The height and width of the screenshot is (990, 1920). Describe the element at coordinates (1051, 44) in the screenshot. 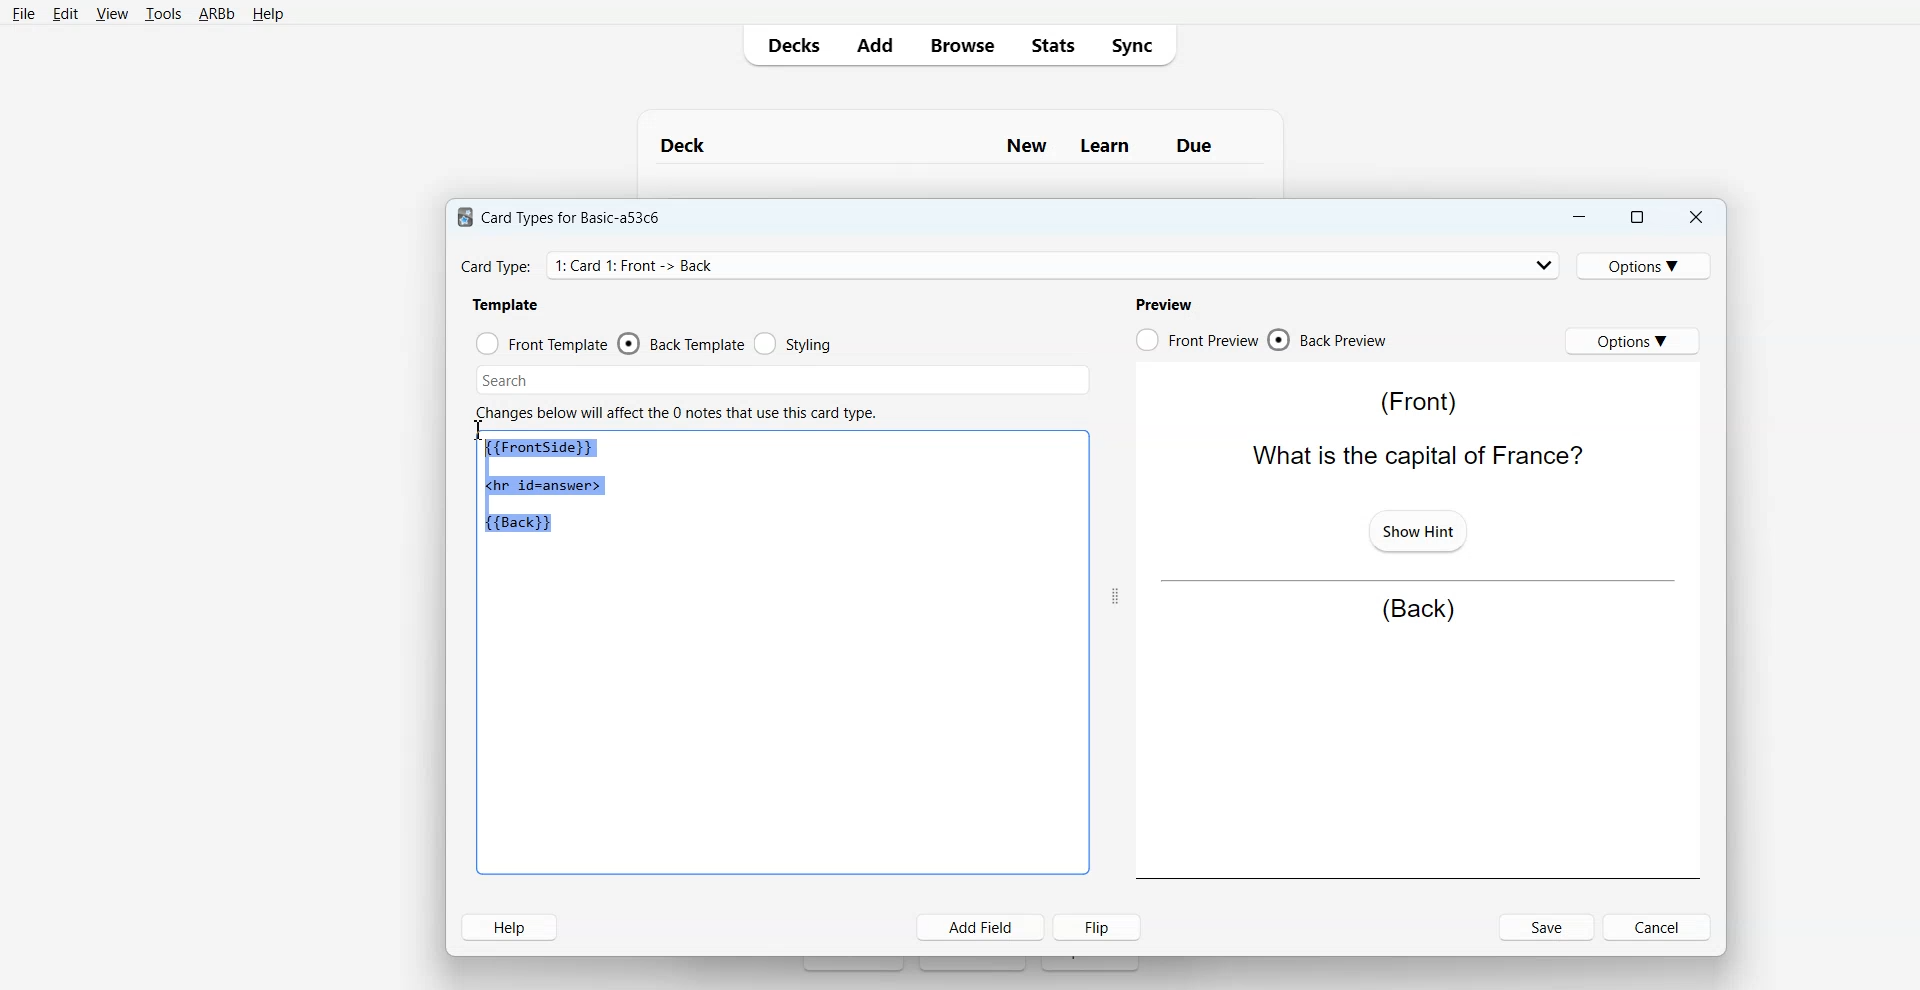

I see `Stats` at that location.